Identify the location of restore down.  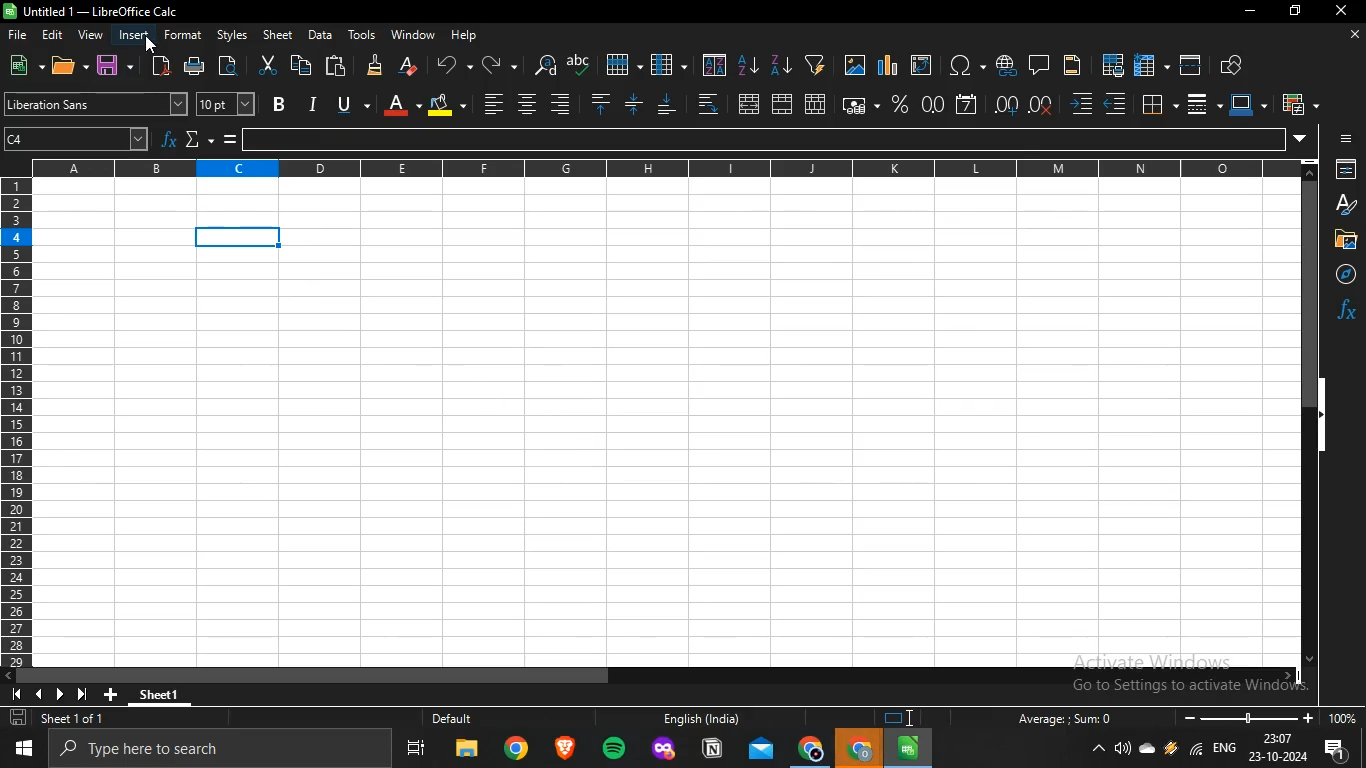
(1295, 12).